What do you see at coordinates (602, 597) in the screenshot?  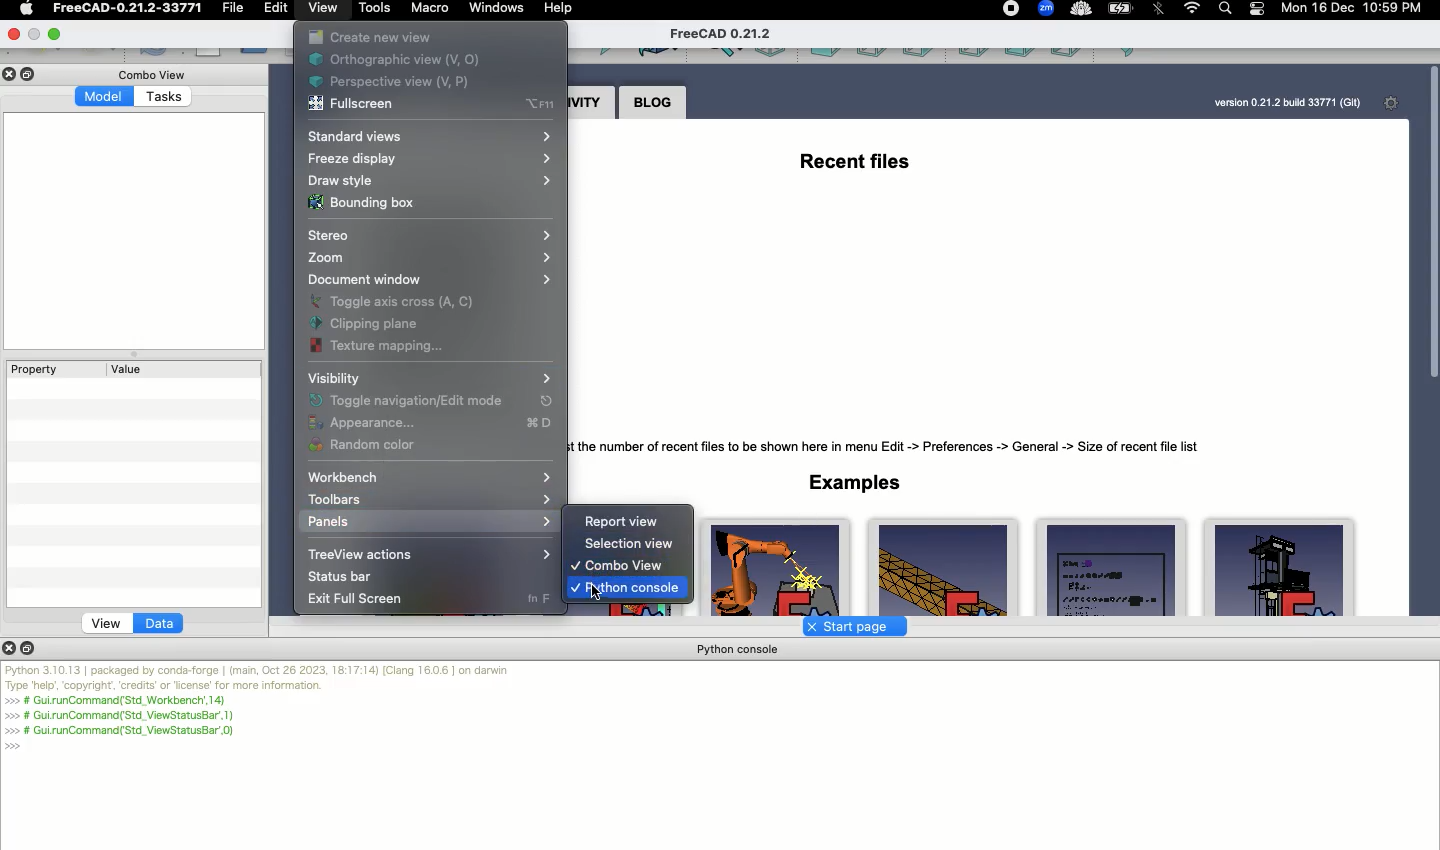 I see `Click` at bounding box center [602, 597].